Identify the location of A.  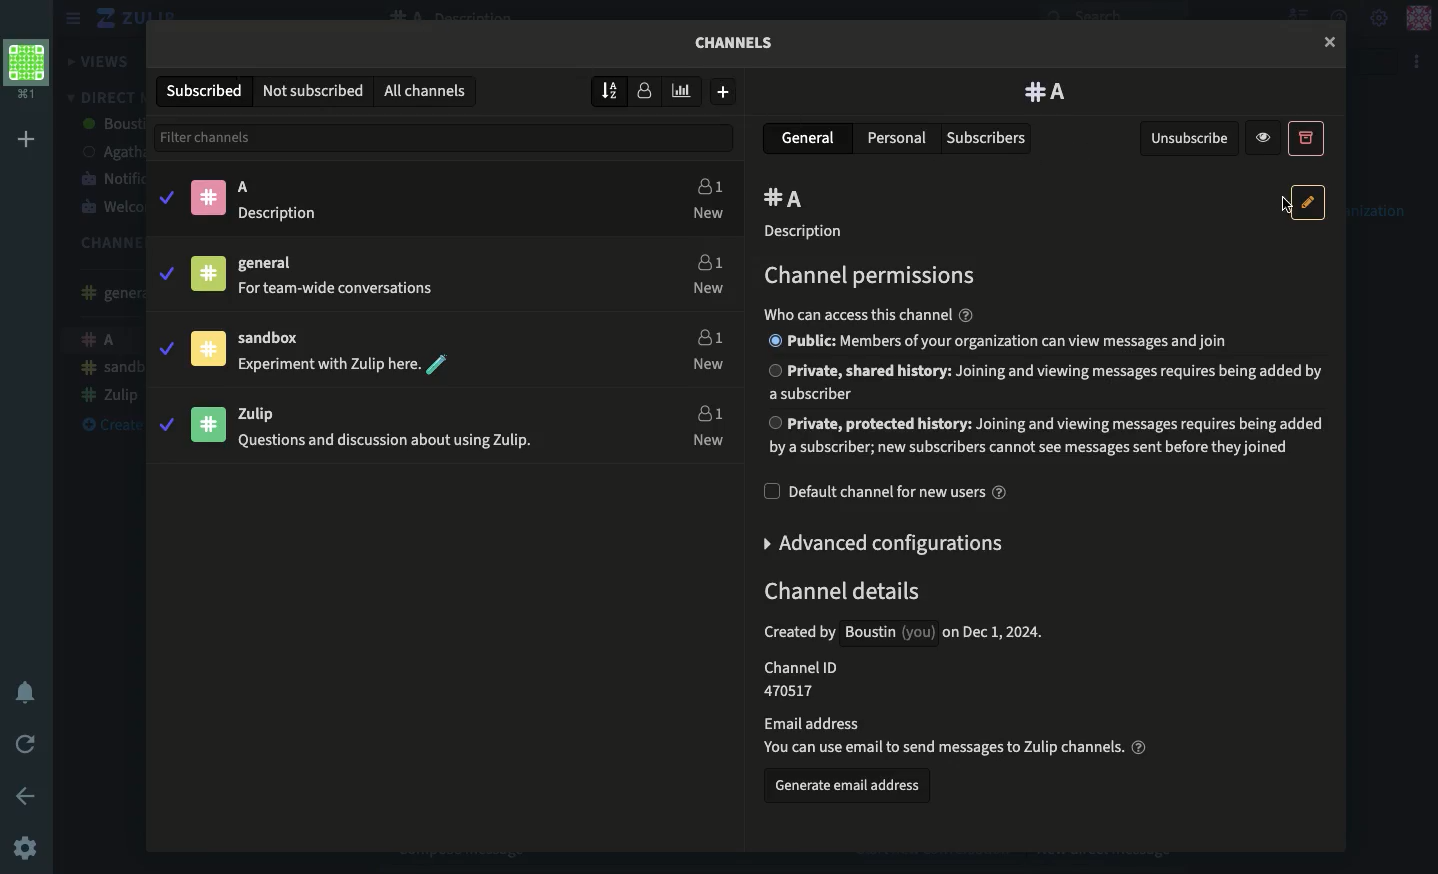
(1047, 92).